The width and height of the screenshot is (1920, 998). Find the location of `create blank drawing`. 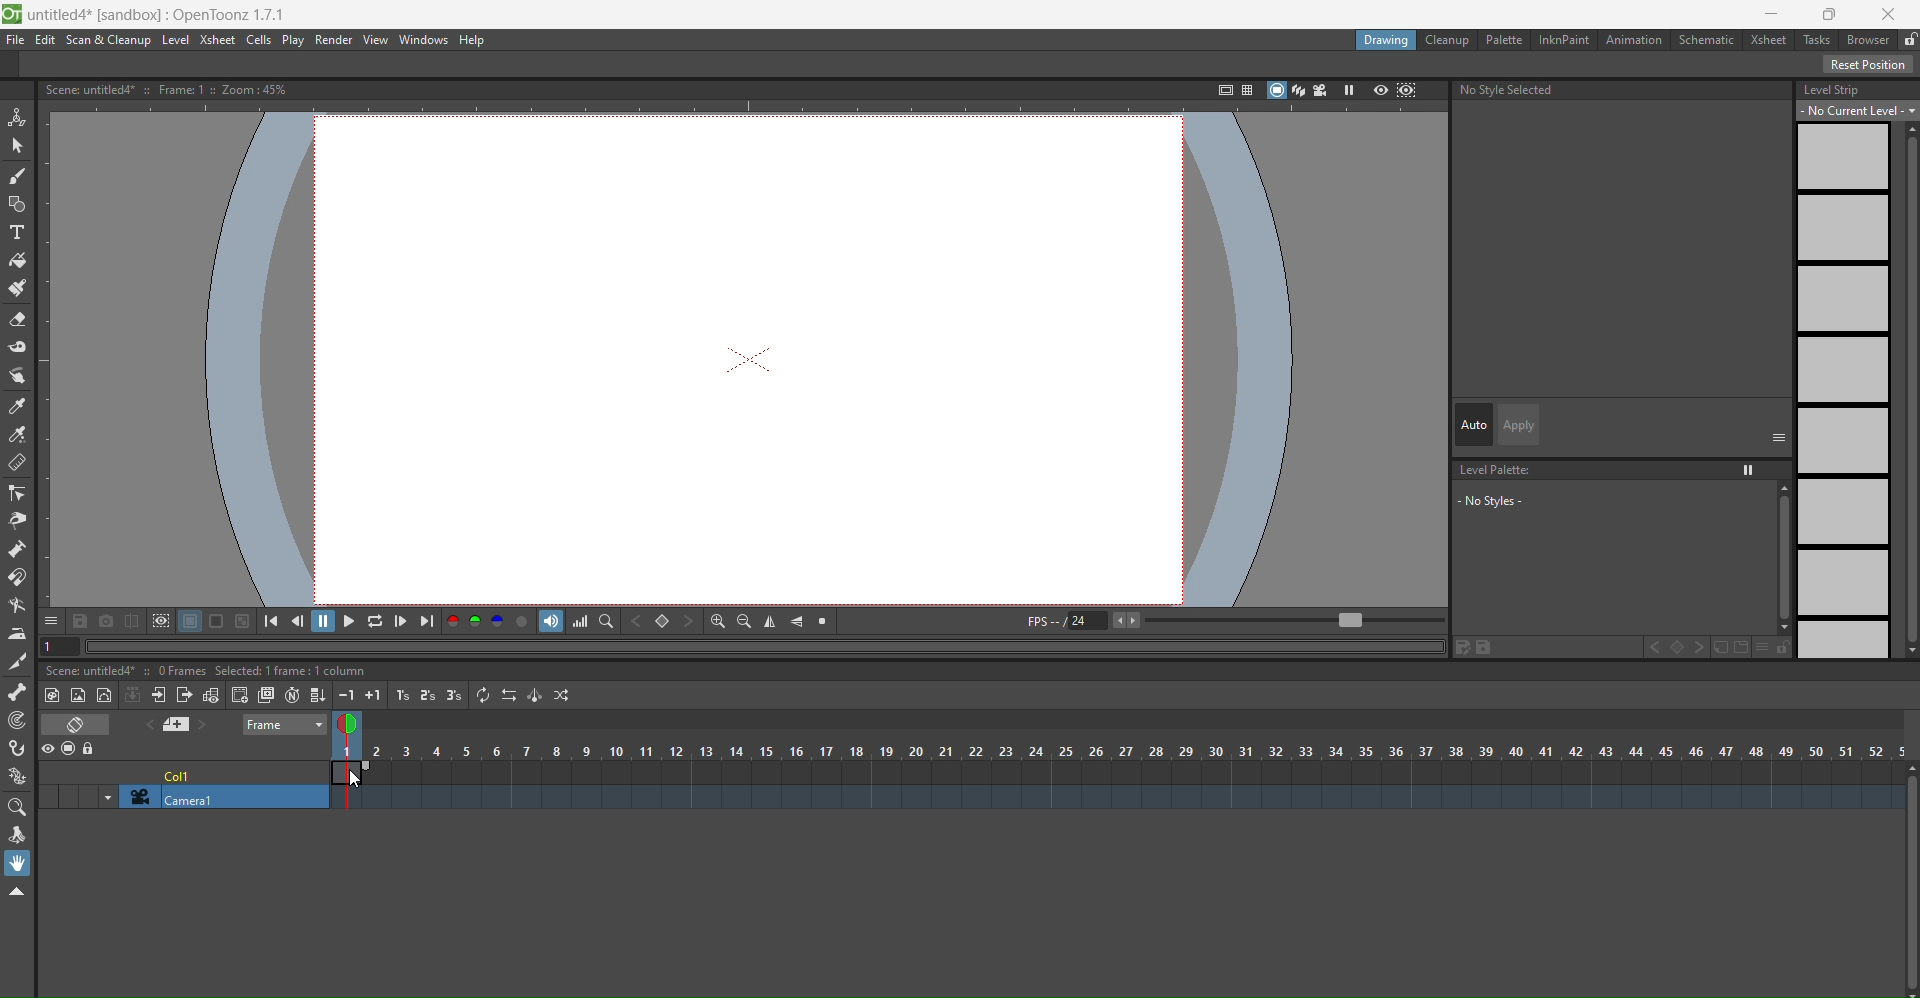

create blank drawing is located at coordinates (239, 695).